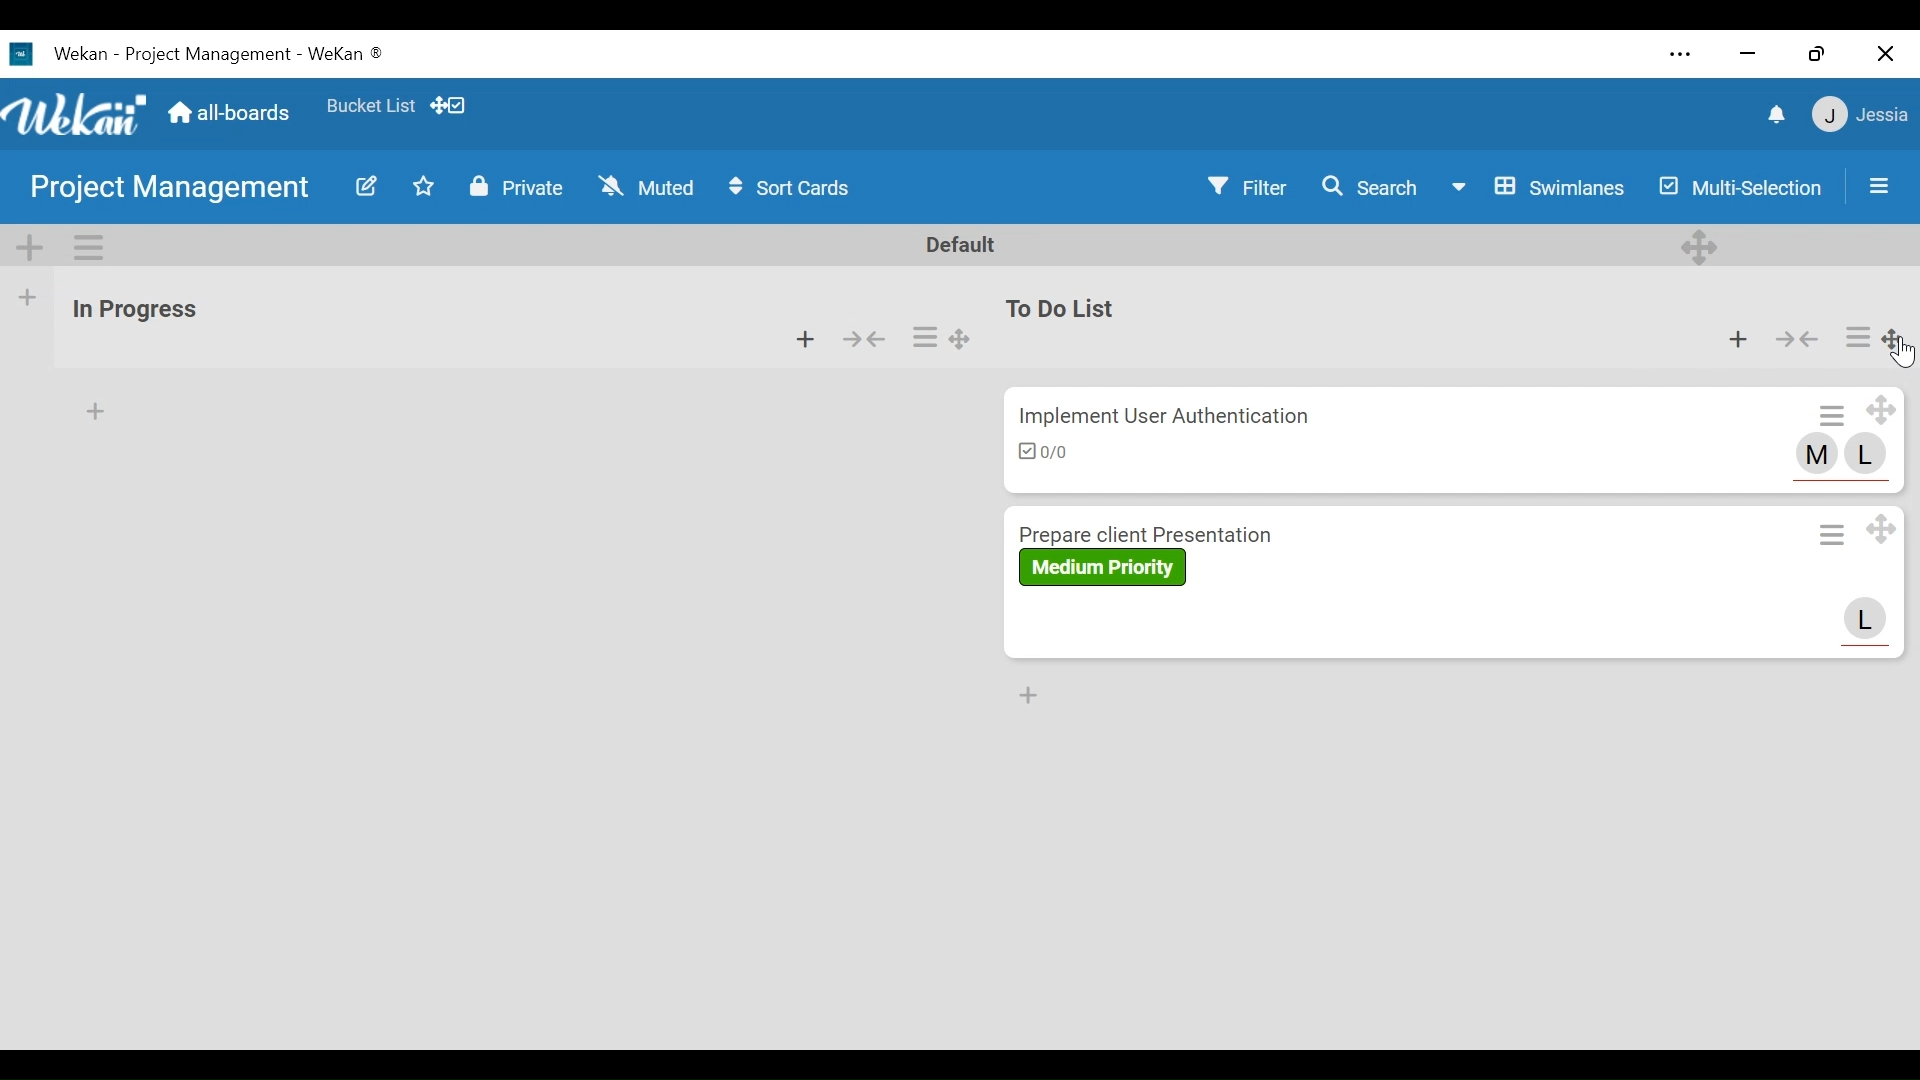  I want to click on Board View, so click(1539, 187).